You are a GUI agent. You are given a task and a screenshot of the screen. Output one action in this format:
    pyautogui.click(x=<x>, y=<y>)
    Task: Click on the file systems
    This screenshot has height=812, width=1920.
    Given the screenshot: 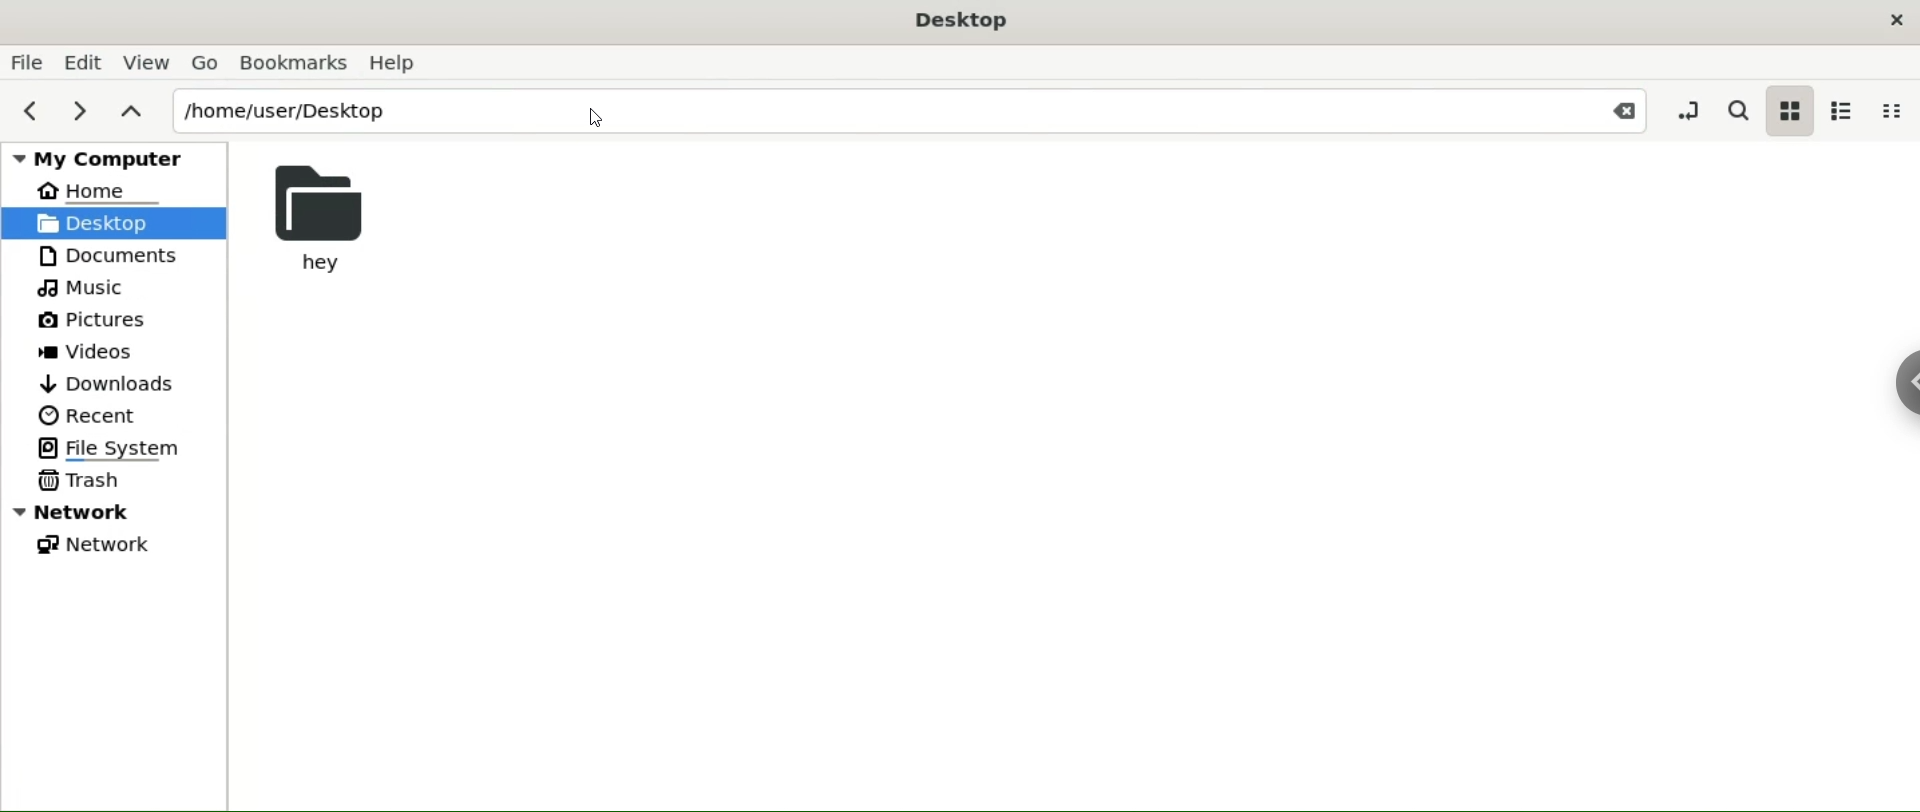 What is the action you would take?
    pyautogui.click(x=127, y=449)
    